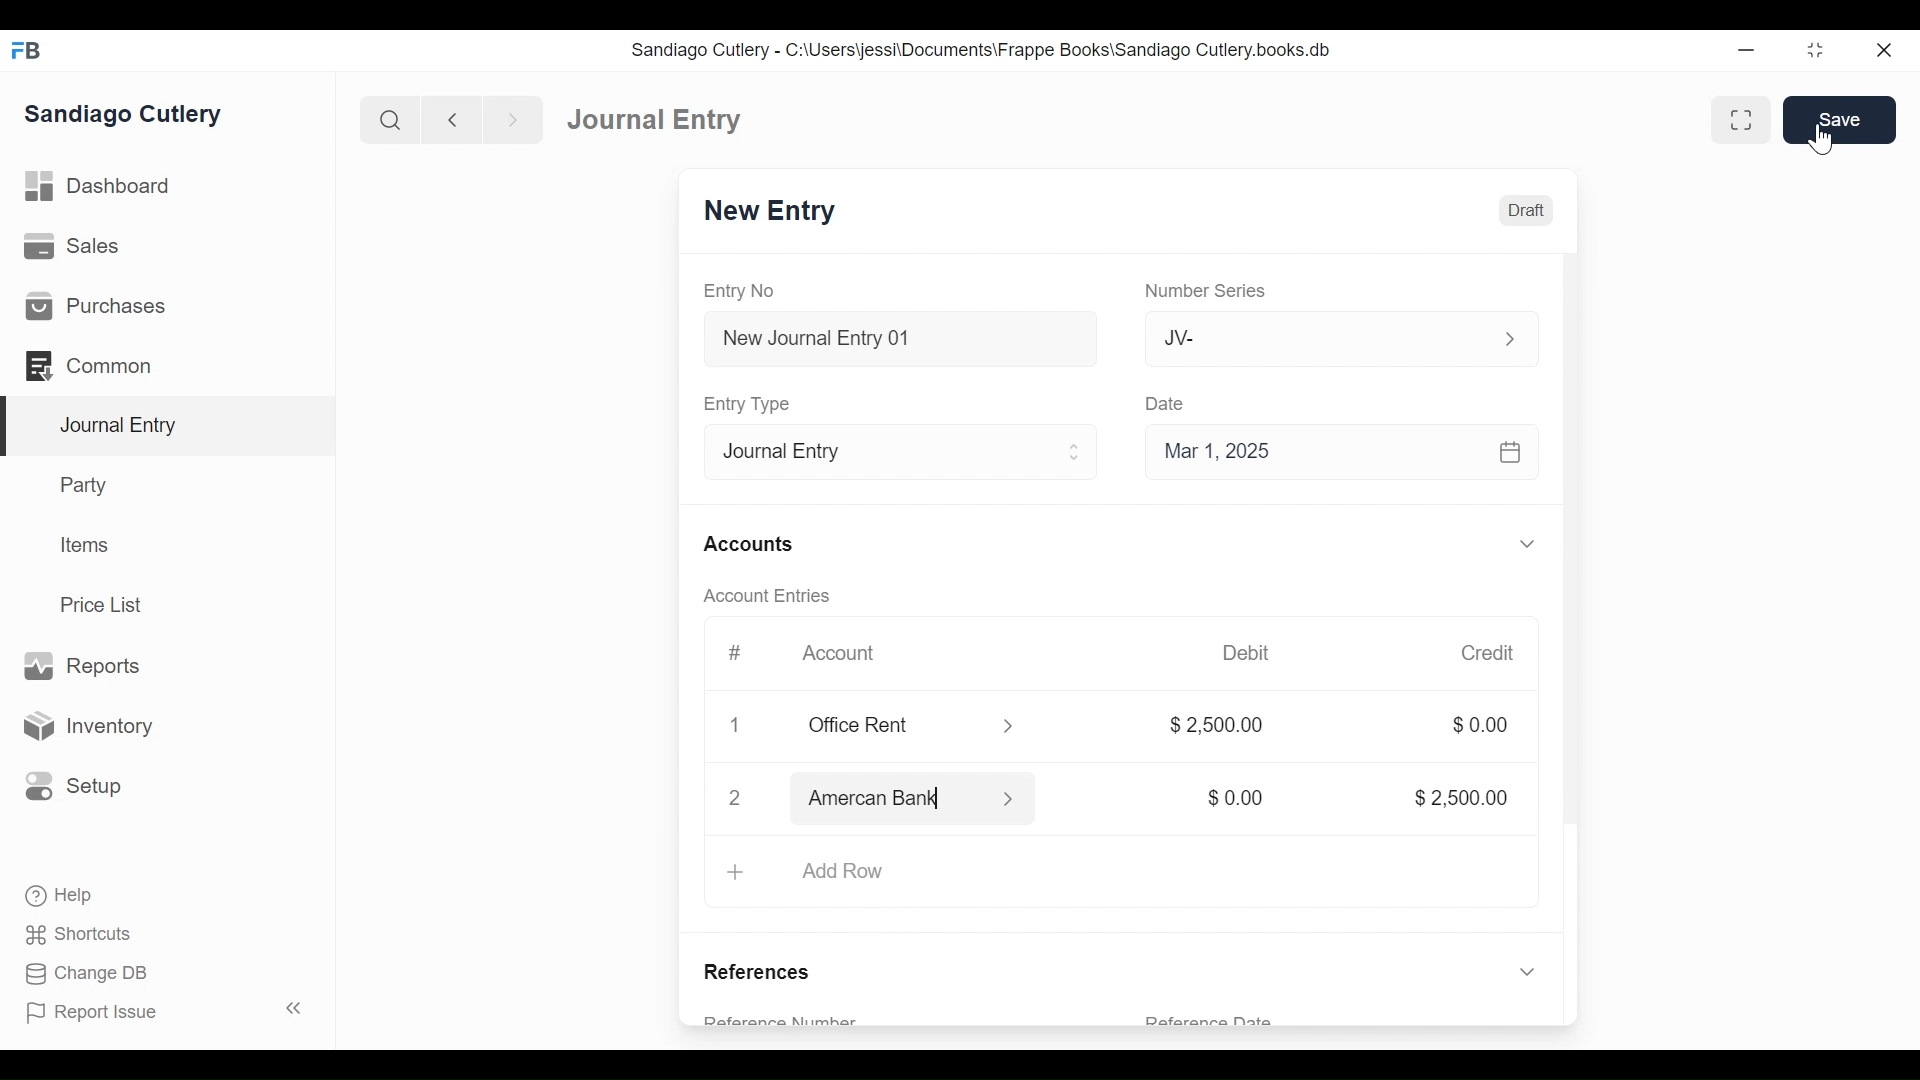  What do you see at coordinates (1569, 562) in the screenshot?
I see `scrollbar` at bounding box center [1569, 562].